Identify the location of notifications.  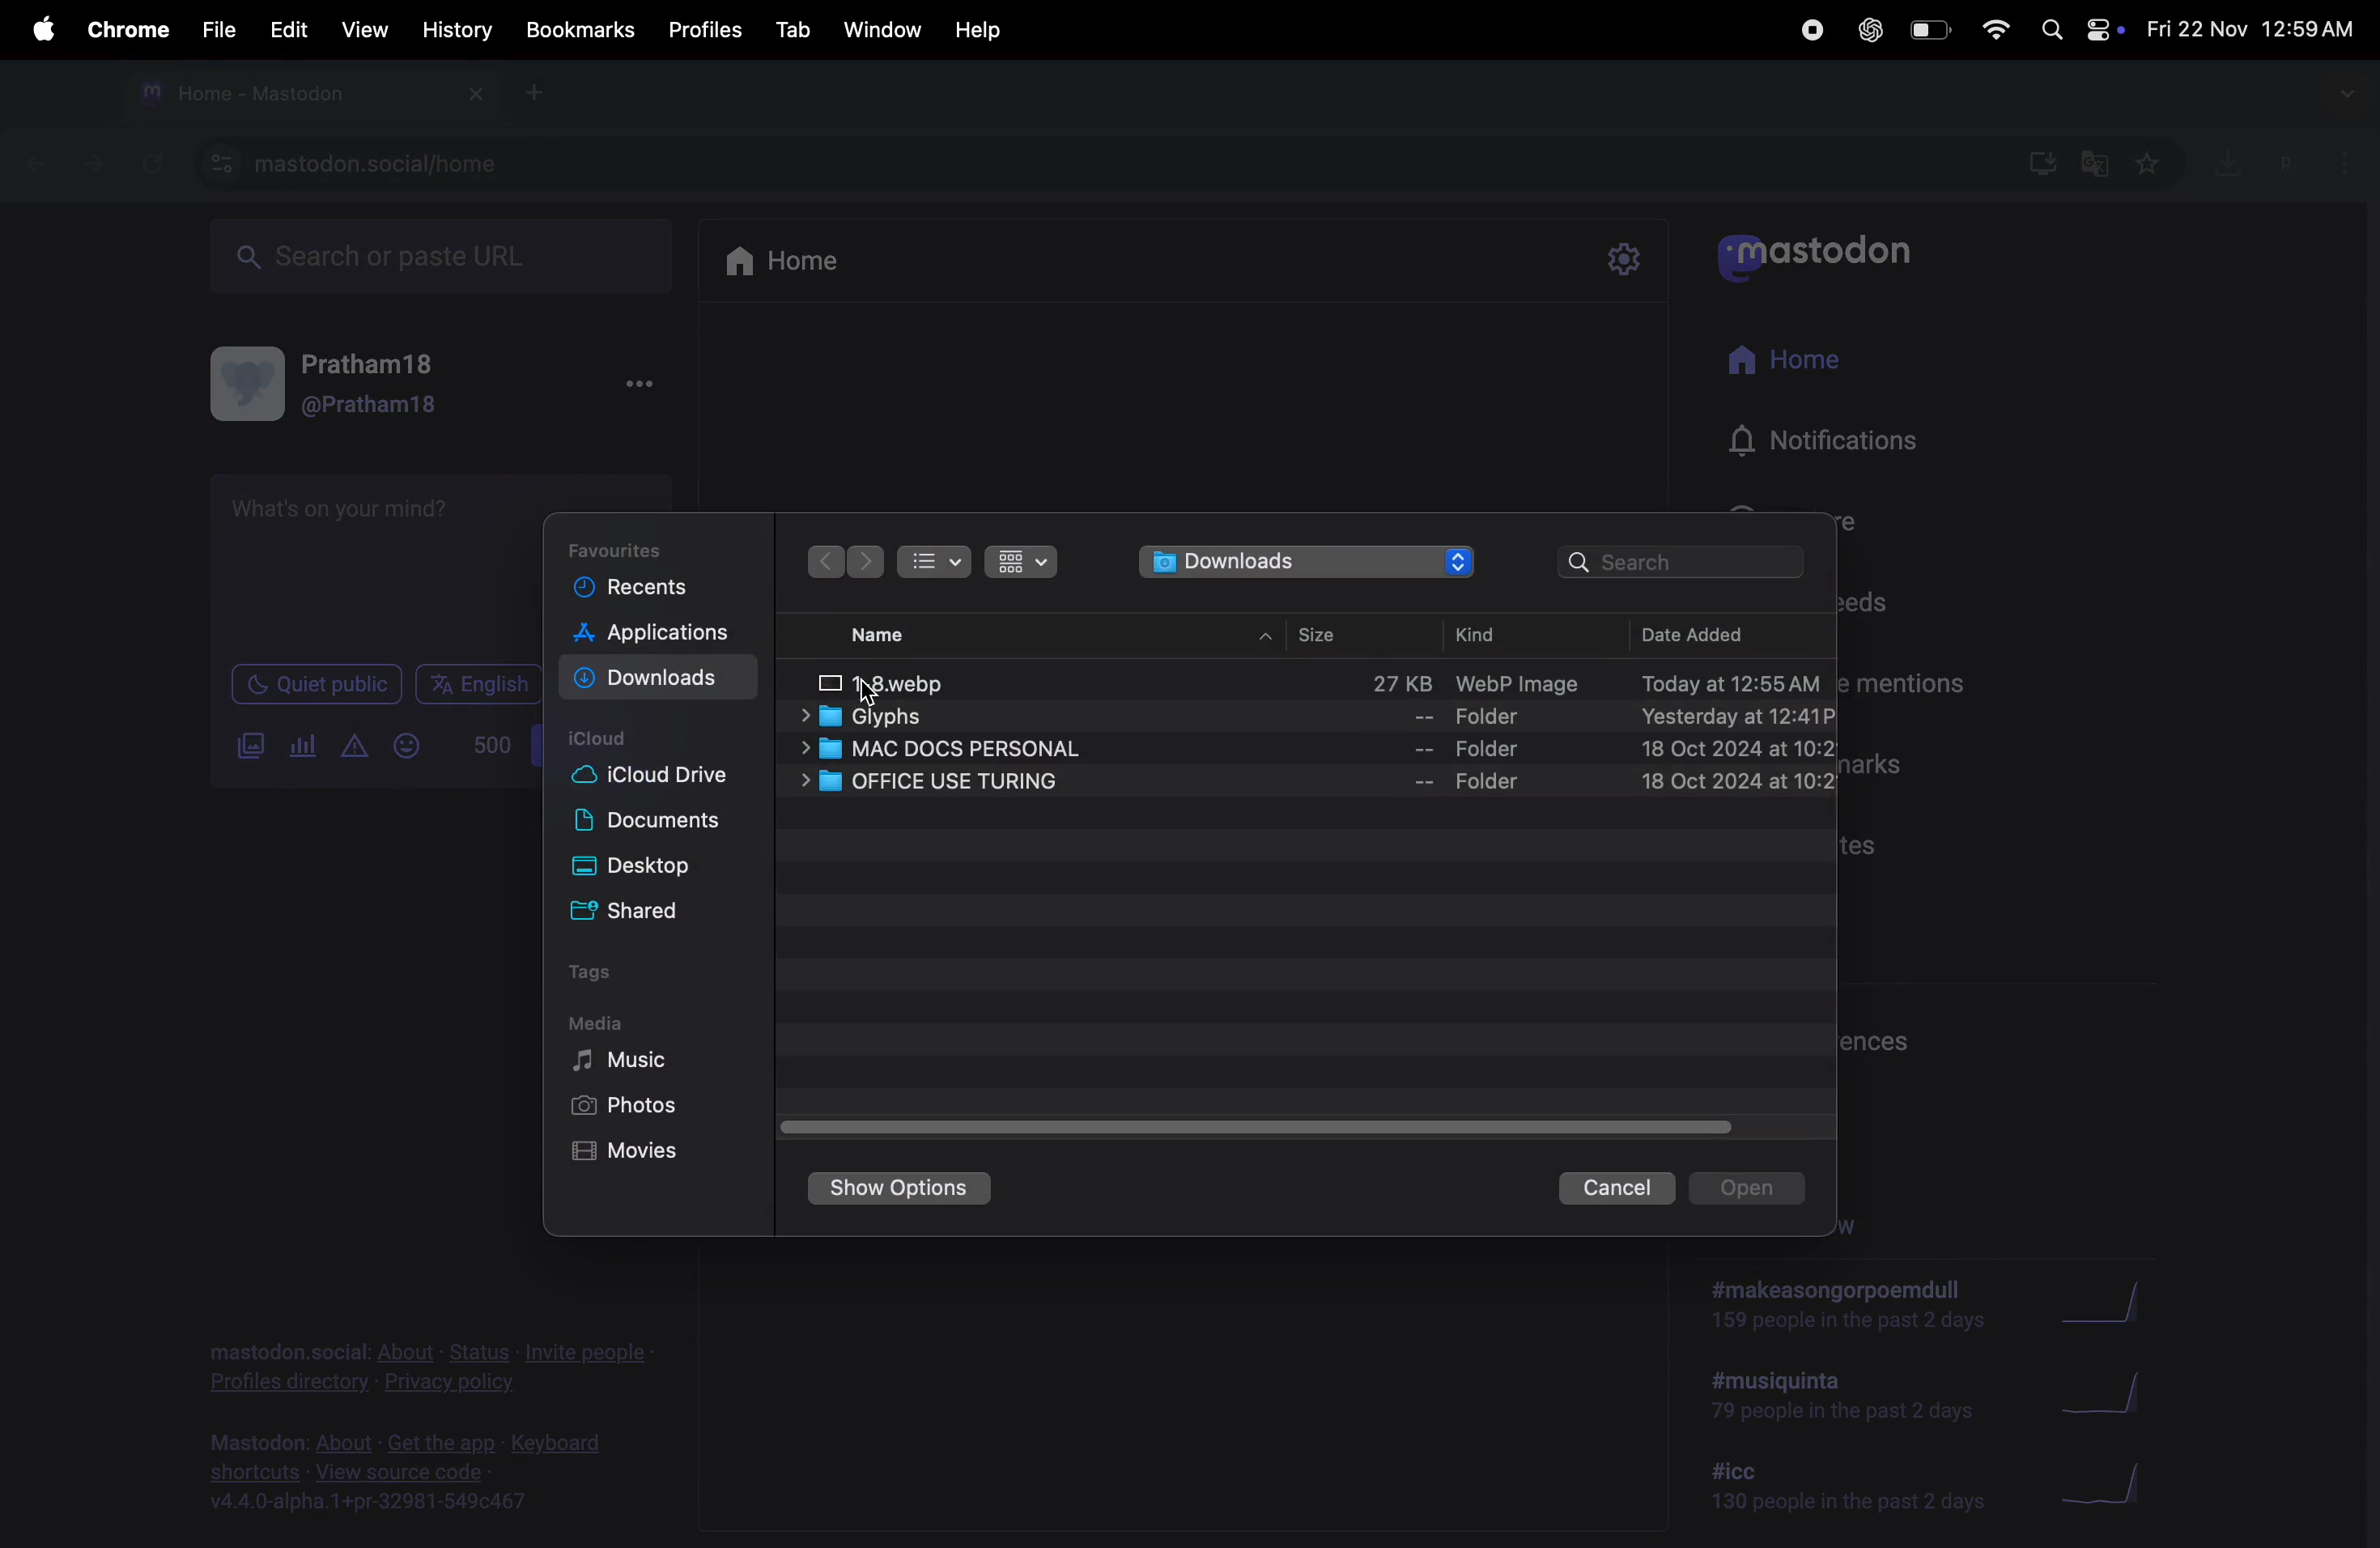
(1844, 437).